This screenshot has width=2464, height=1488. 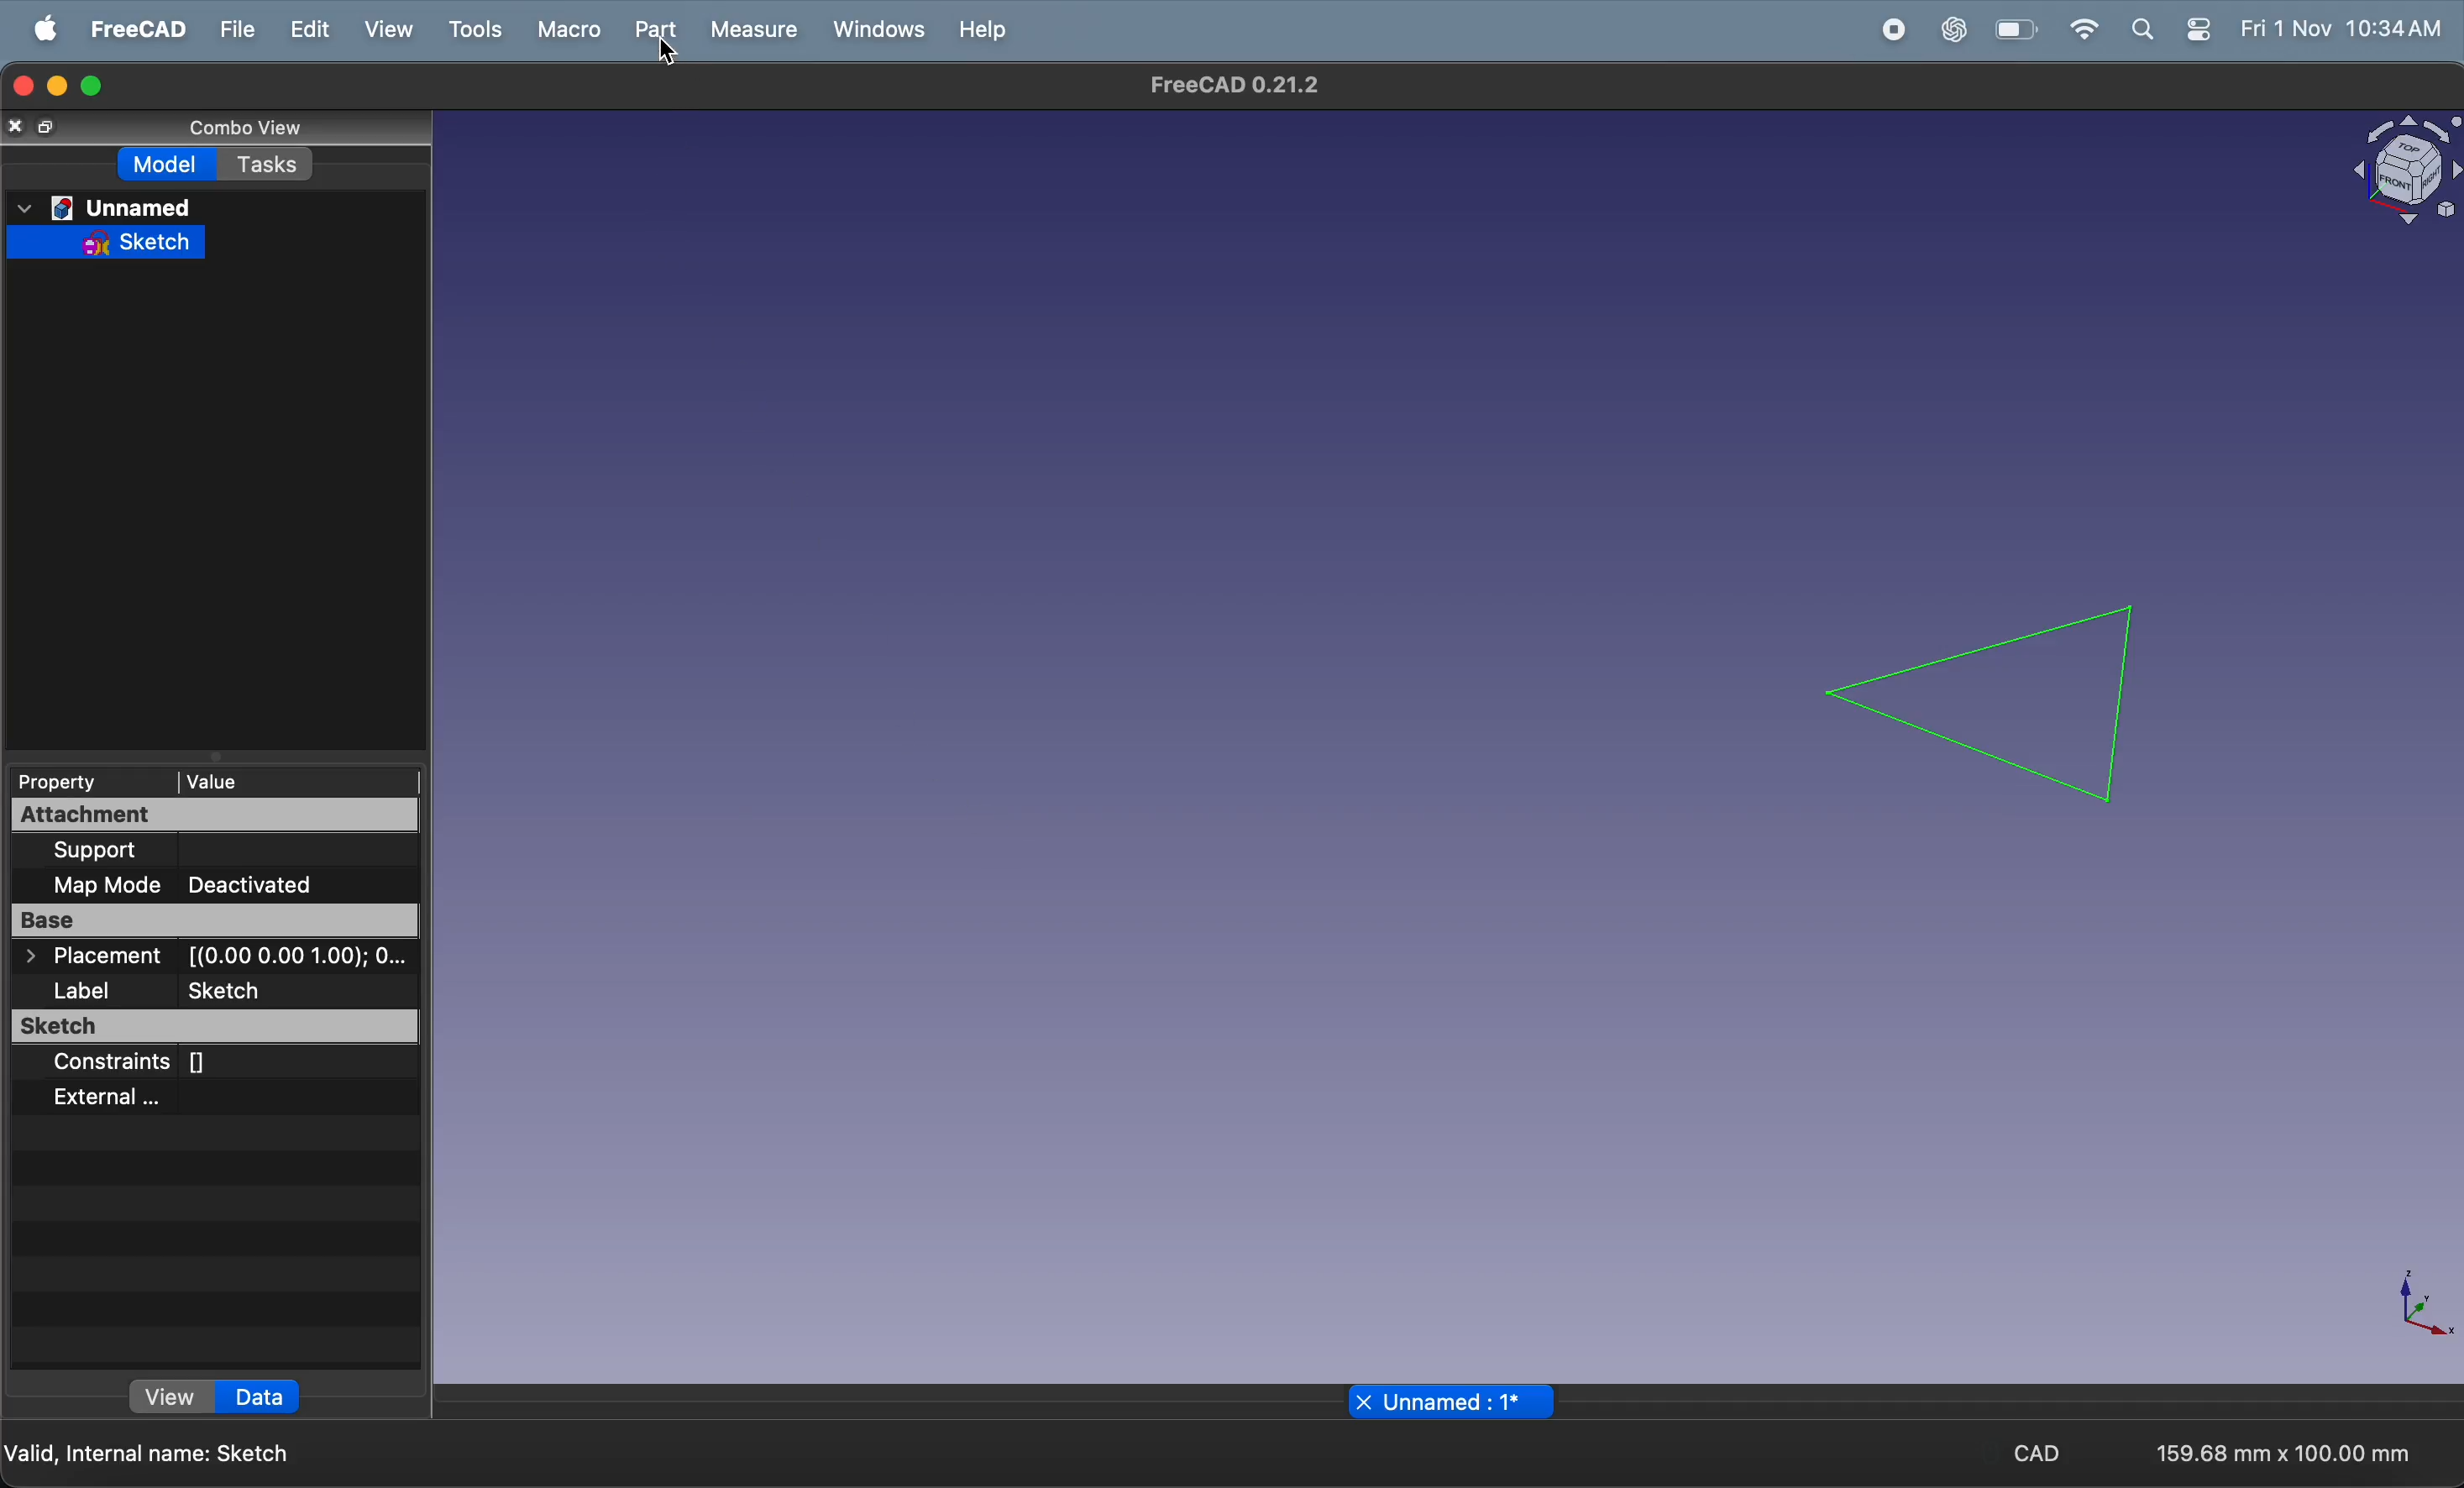 I want to click on place ment, so click(x=219, y=958).